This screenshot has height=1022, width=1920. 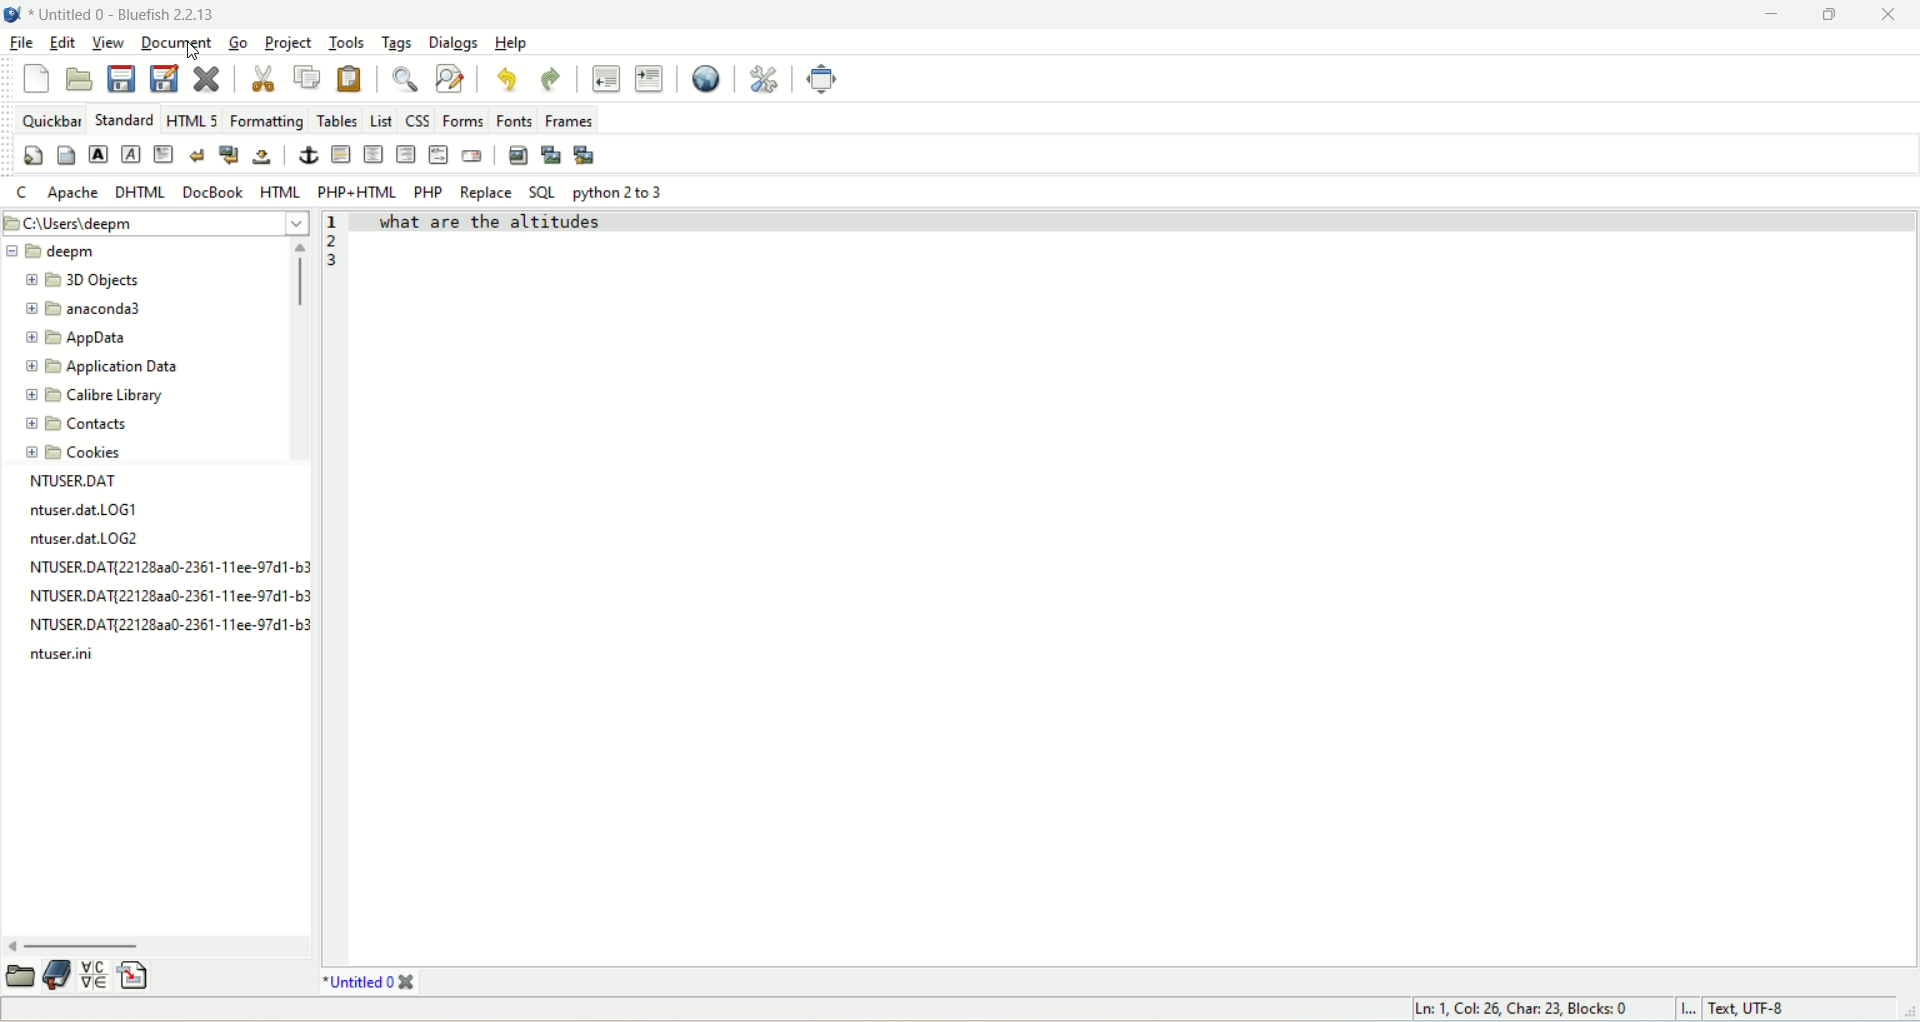 What do you see at coordinates (113, 249) in the screenshot?
I see `deepm` at bounding box center [113, 249].